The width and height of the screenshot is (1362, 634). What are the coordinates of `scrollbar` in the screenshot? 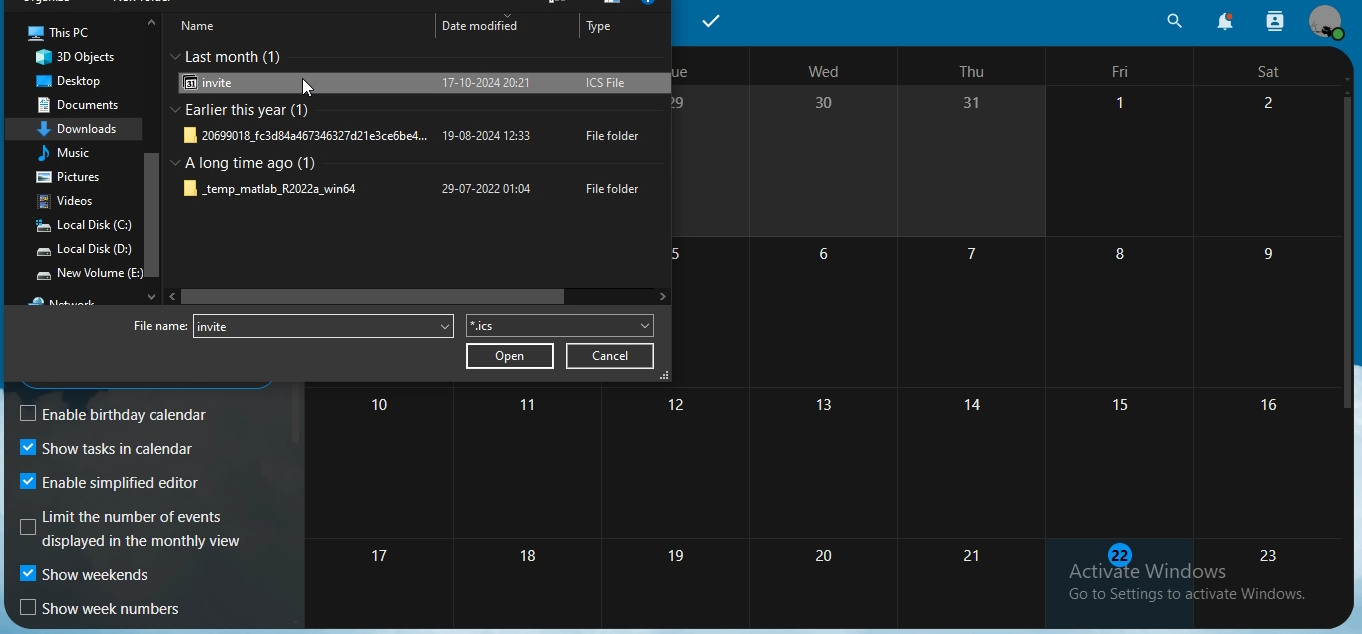 It's located at (1350, 255).